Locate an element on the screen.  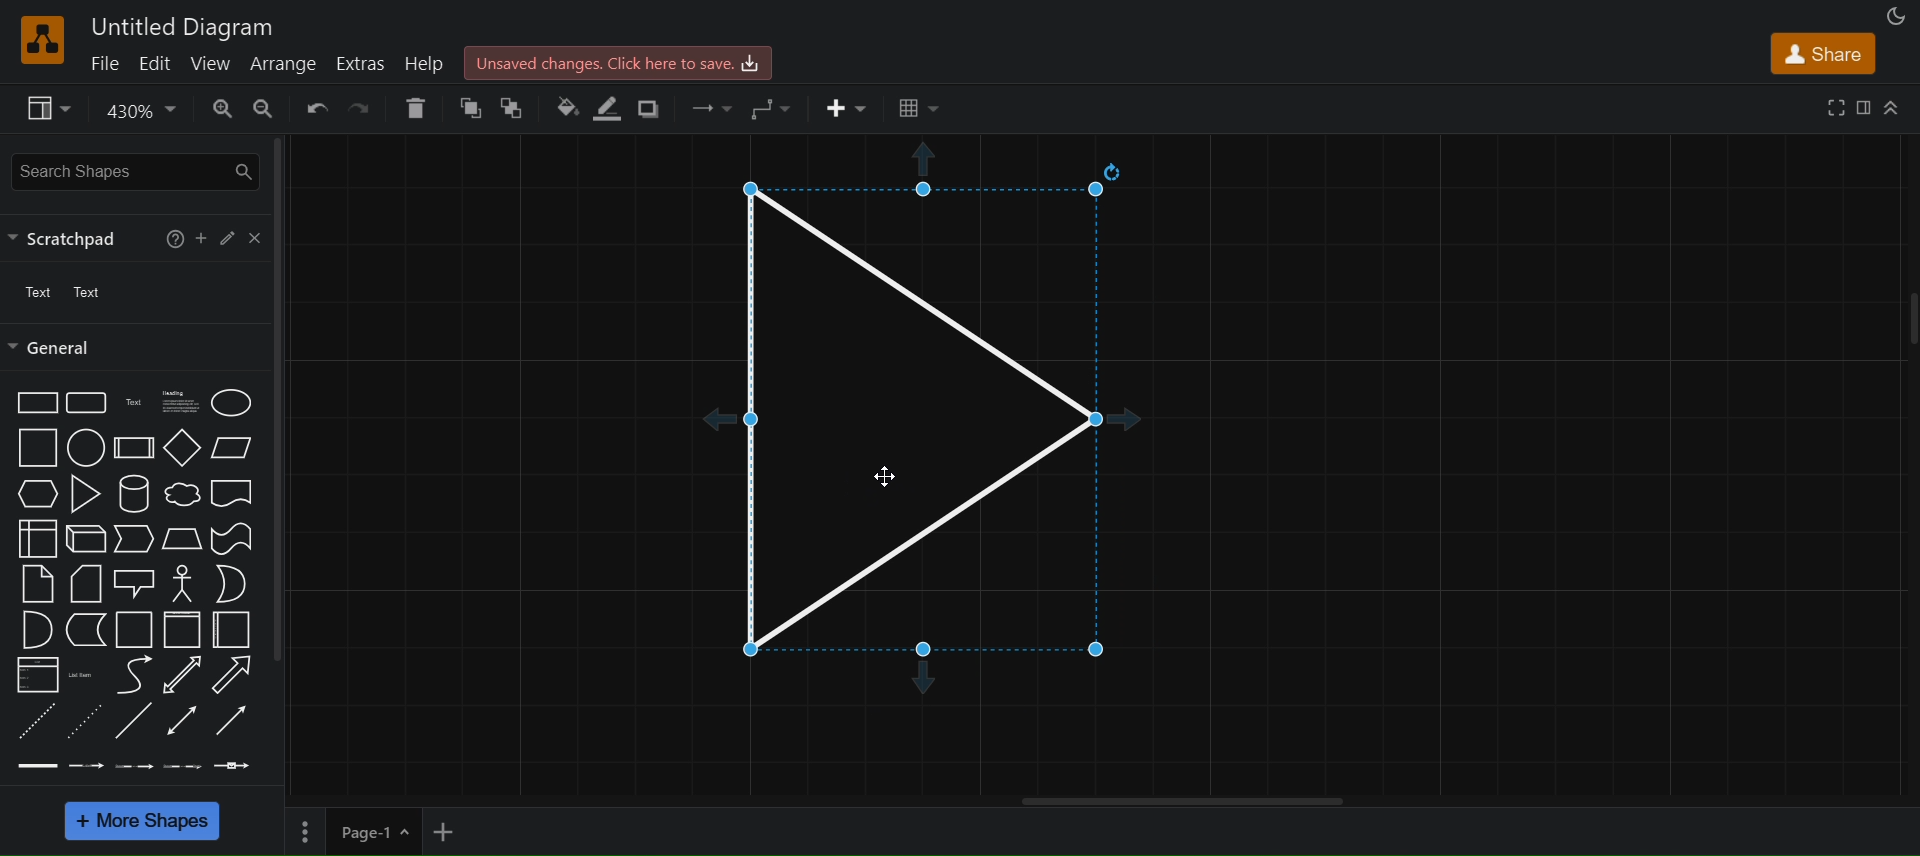
Table is located at coordinates (919, 109).